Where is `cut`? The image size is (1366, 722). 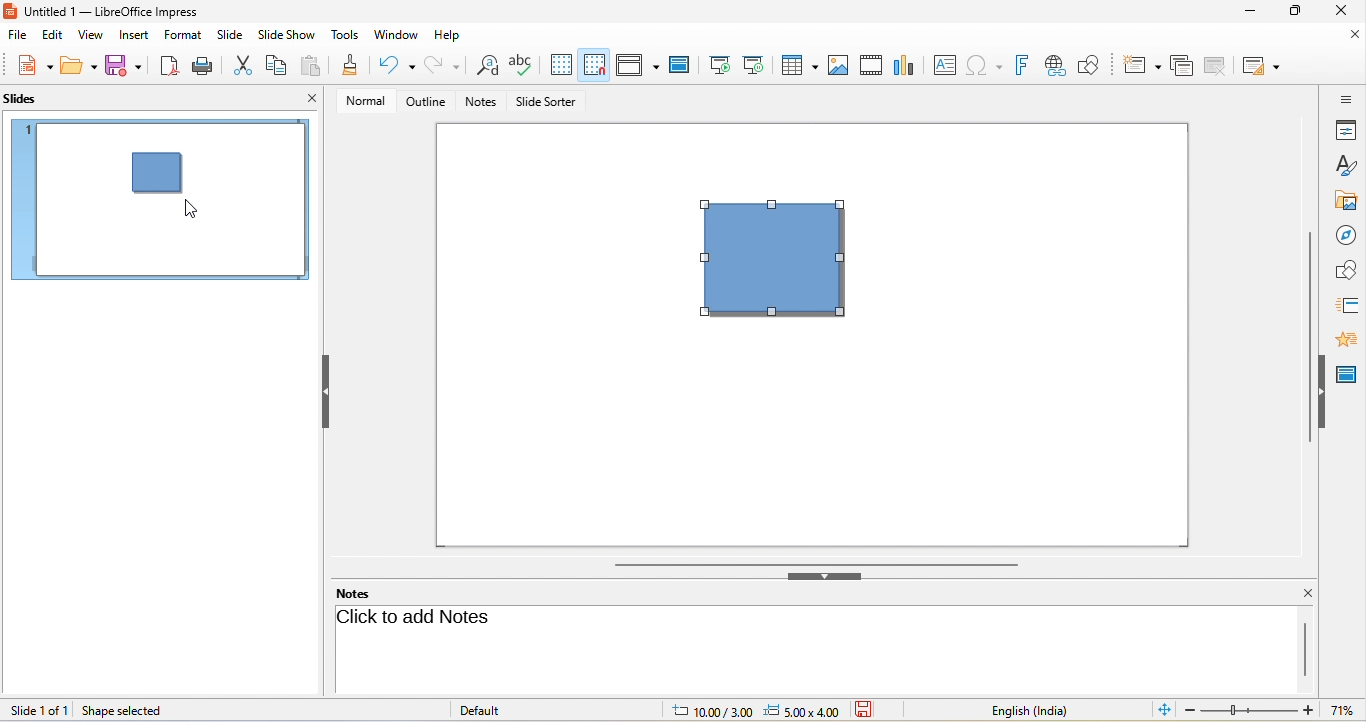
cut is located at coordinates (240, 65).